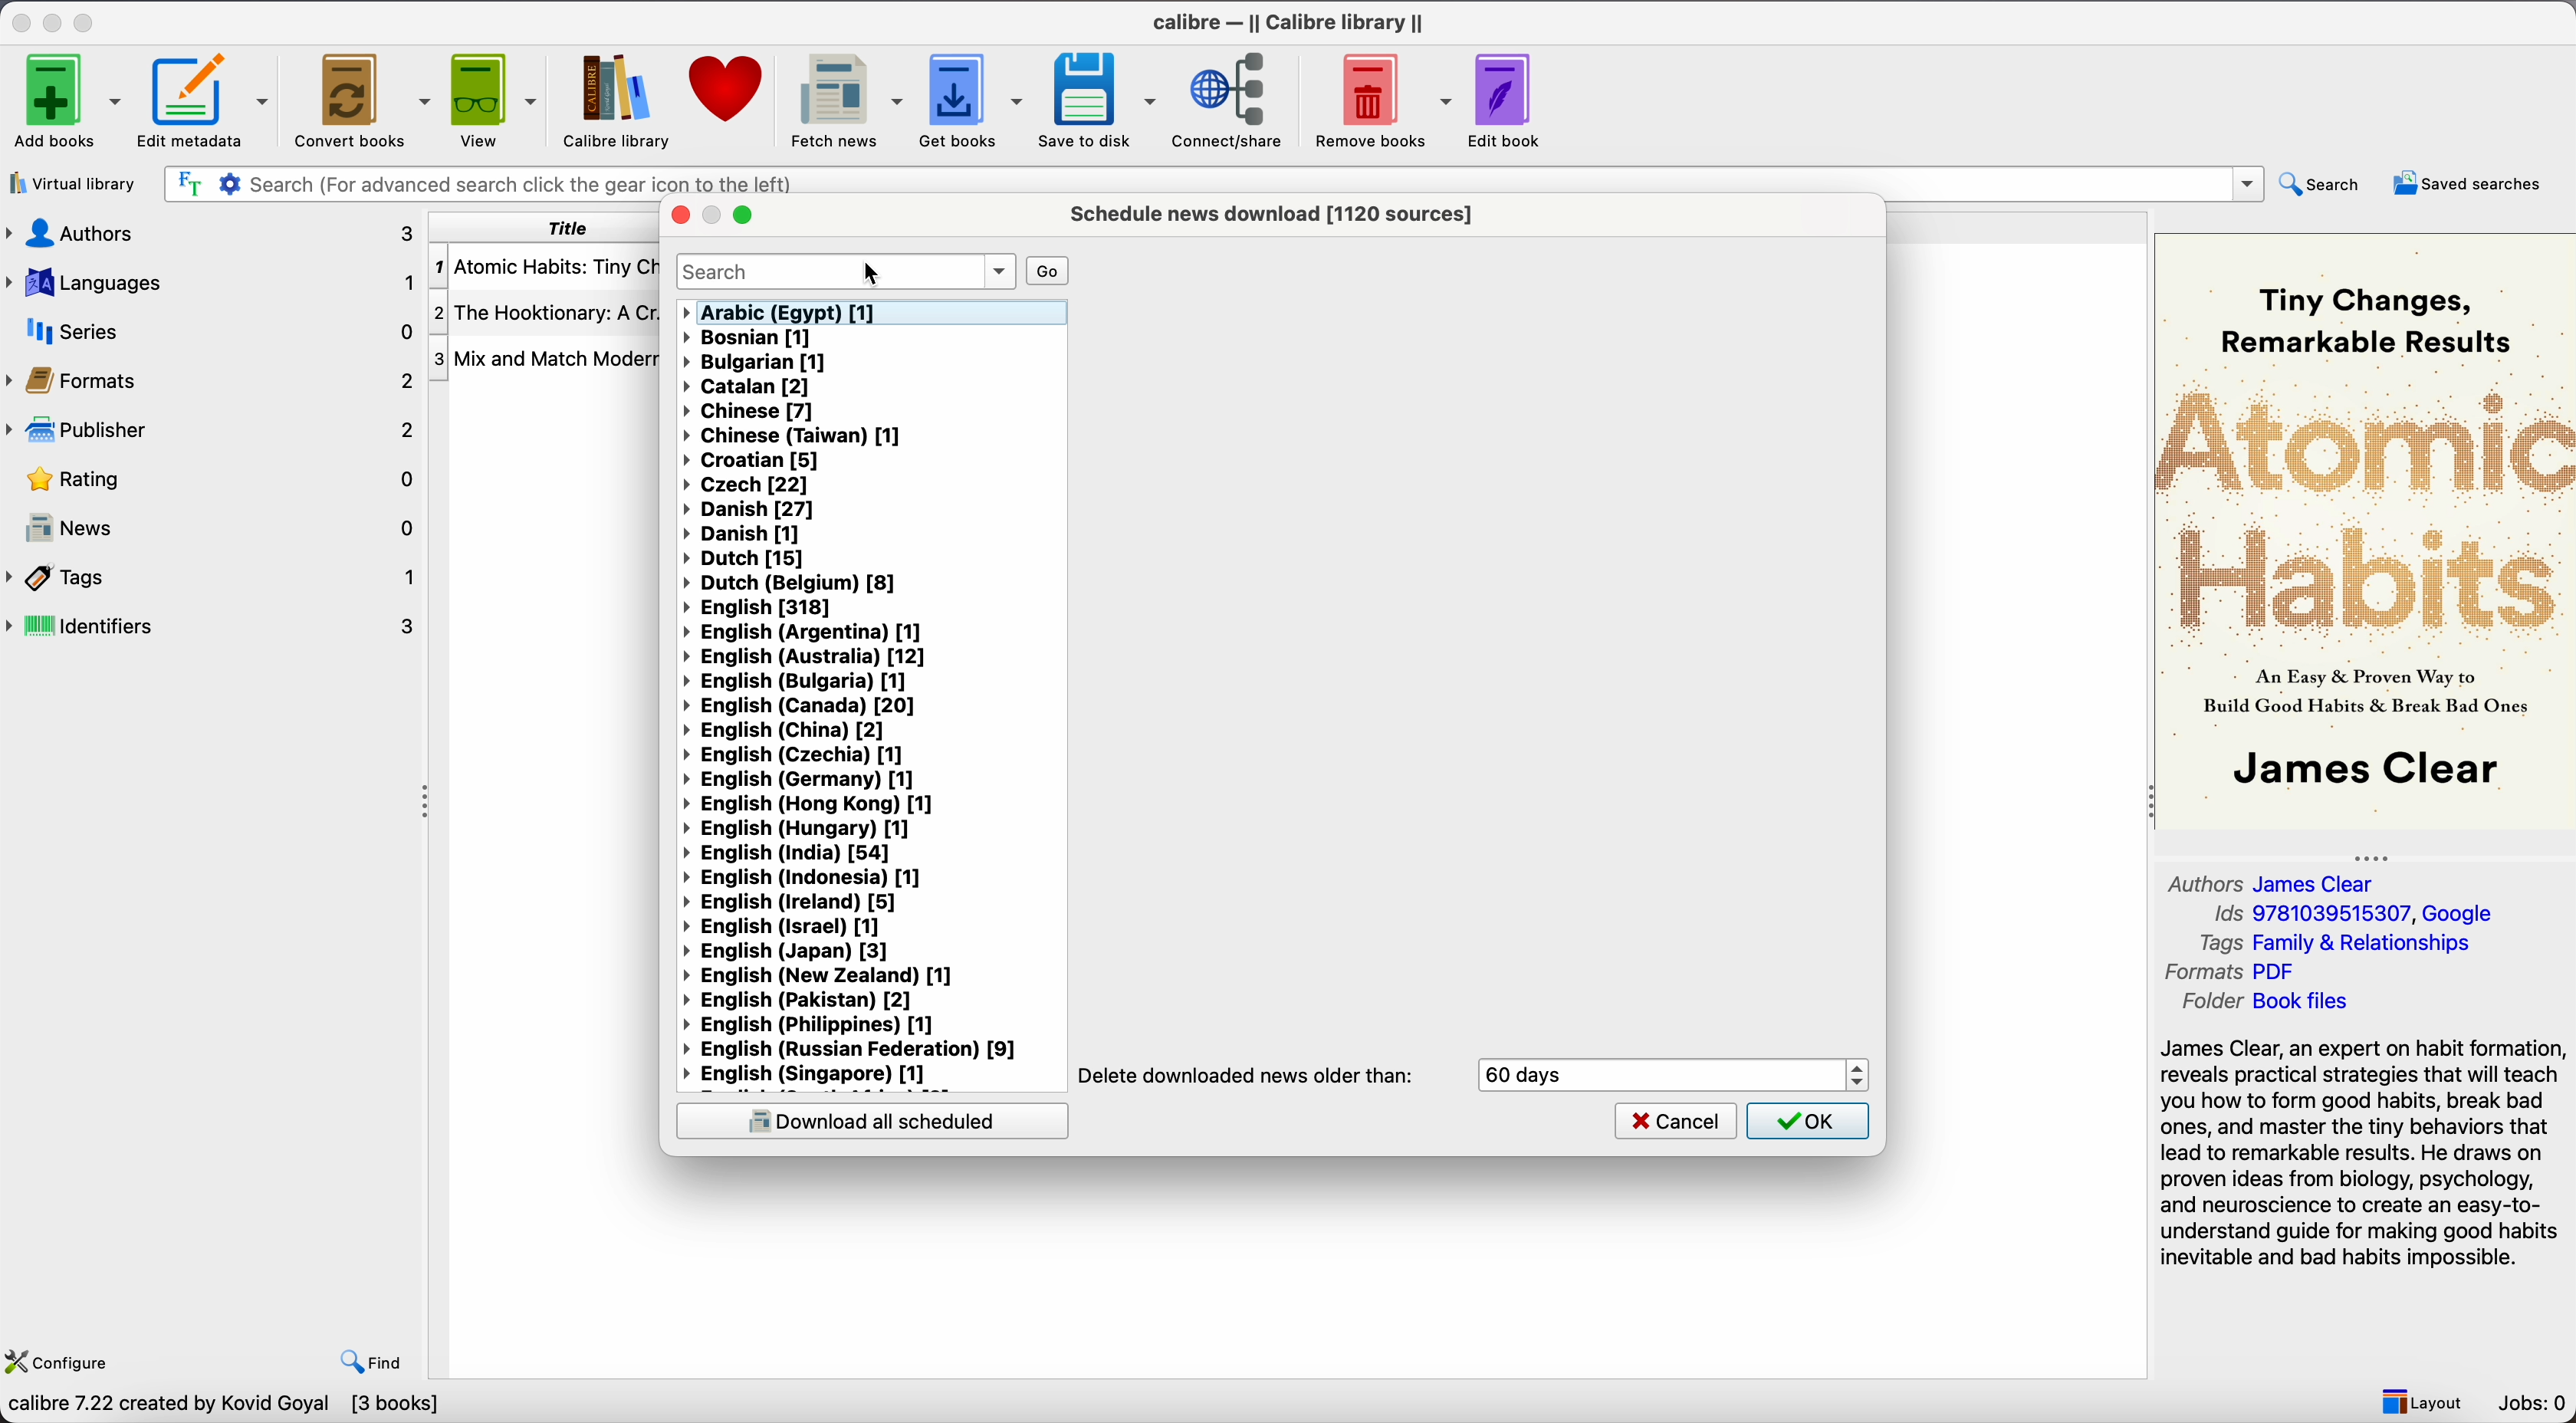 Image resolution: width=2576 pixels, height=1423 pixels. Describe the element at coordinates (1046, 269) in the screenshot. I see `go` at that location.